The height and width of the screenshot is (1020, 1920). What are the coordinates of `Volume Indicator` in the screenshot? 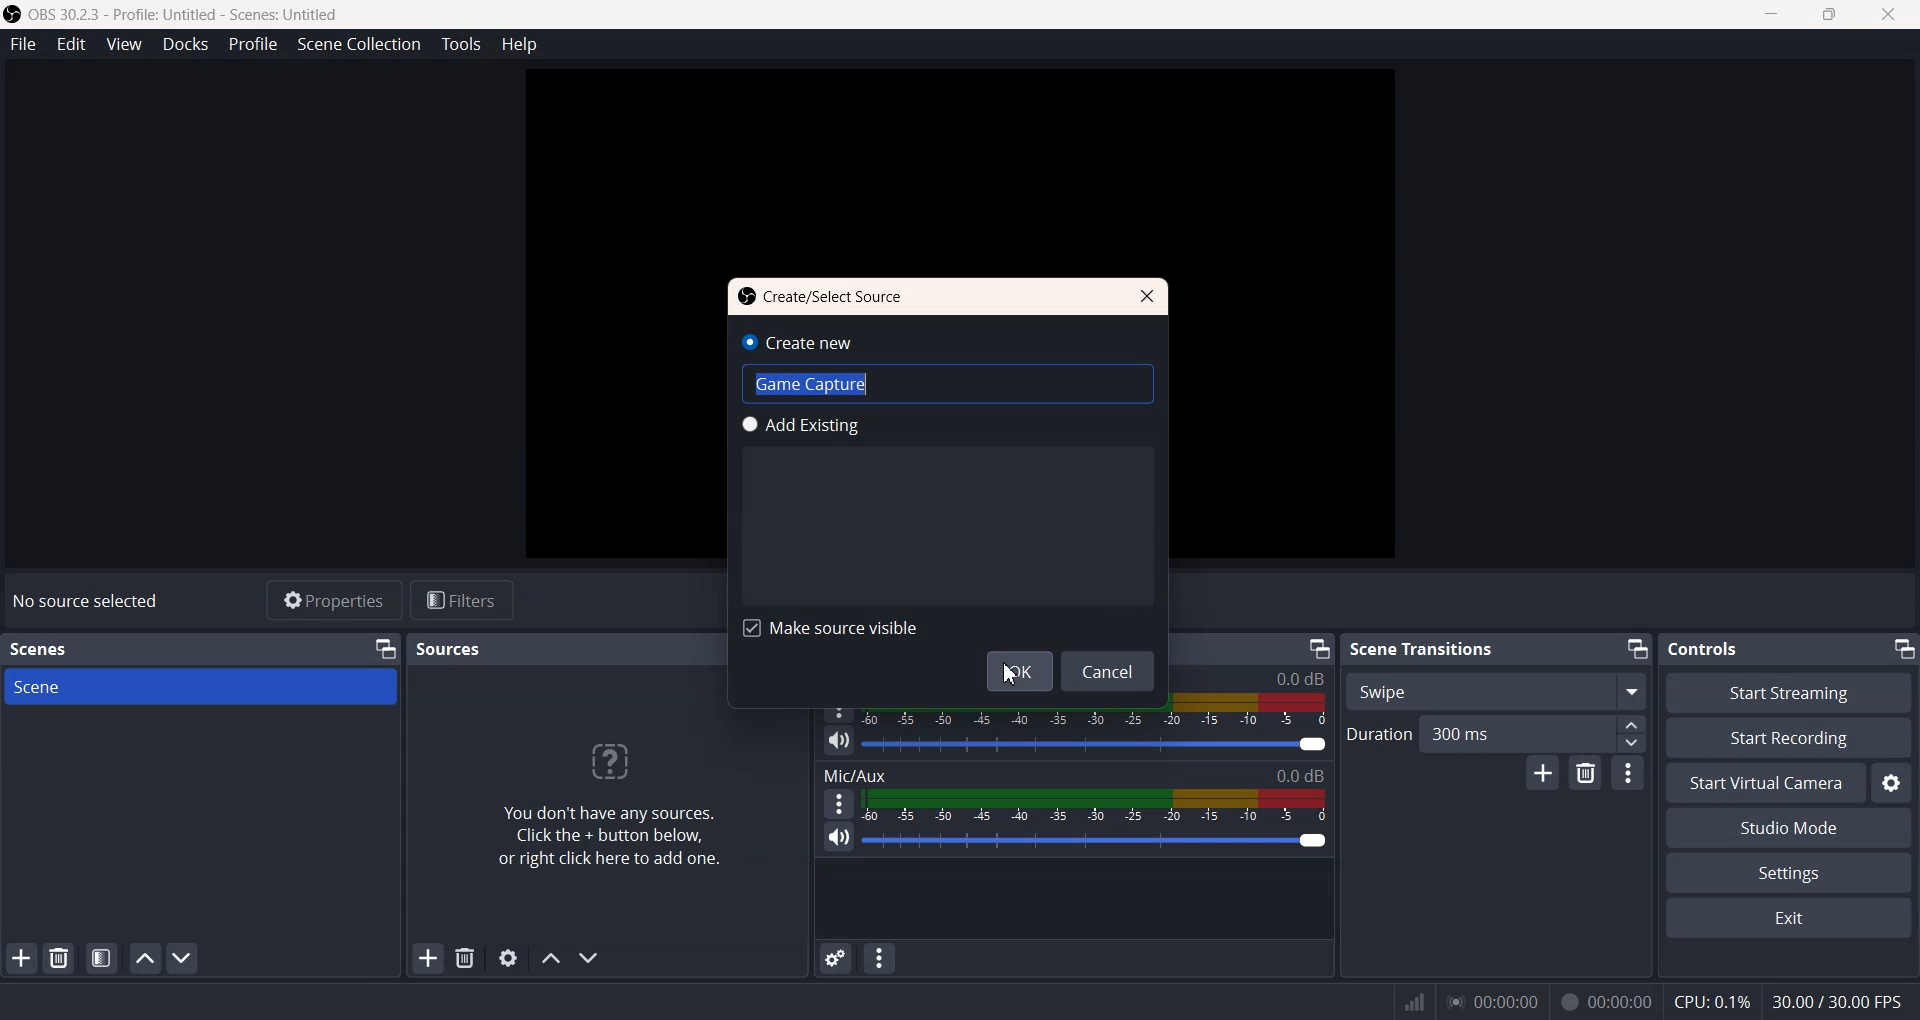 It's located at (1096, 710).